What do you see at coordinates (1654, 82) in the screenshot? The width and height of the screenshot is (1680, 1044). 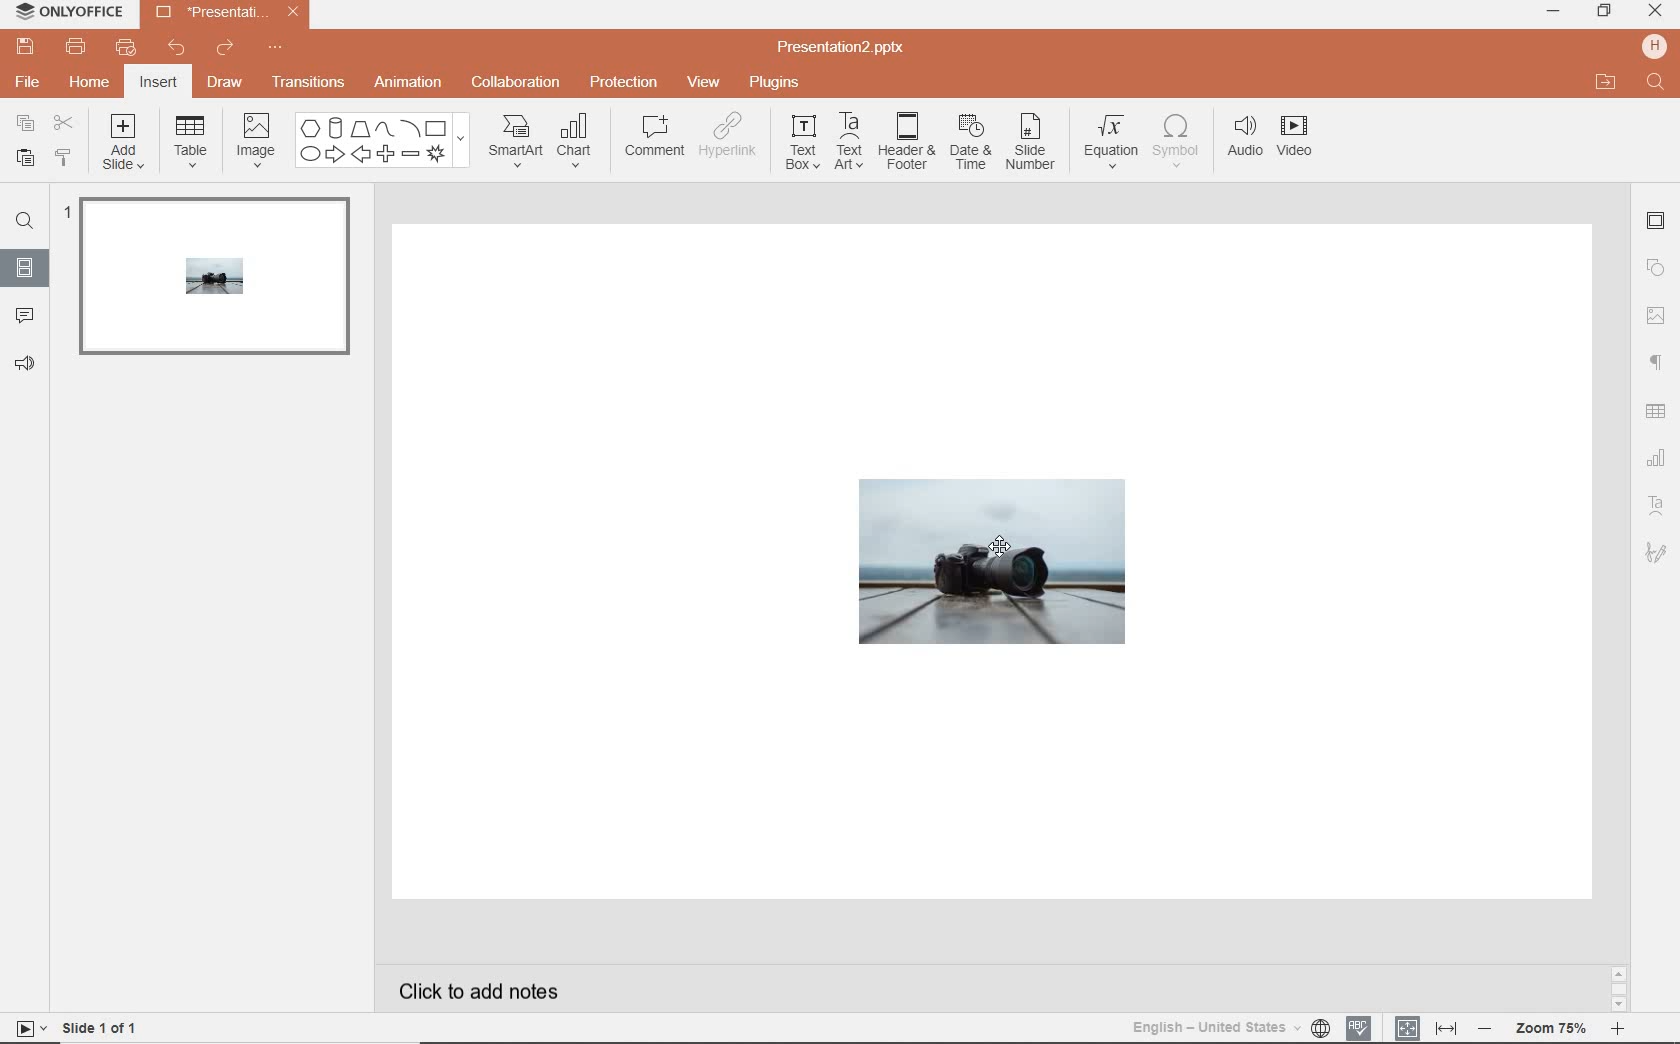 I see `Find` at bounding box center [1654, 82].